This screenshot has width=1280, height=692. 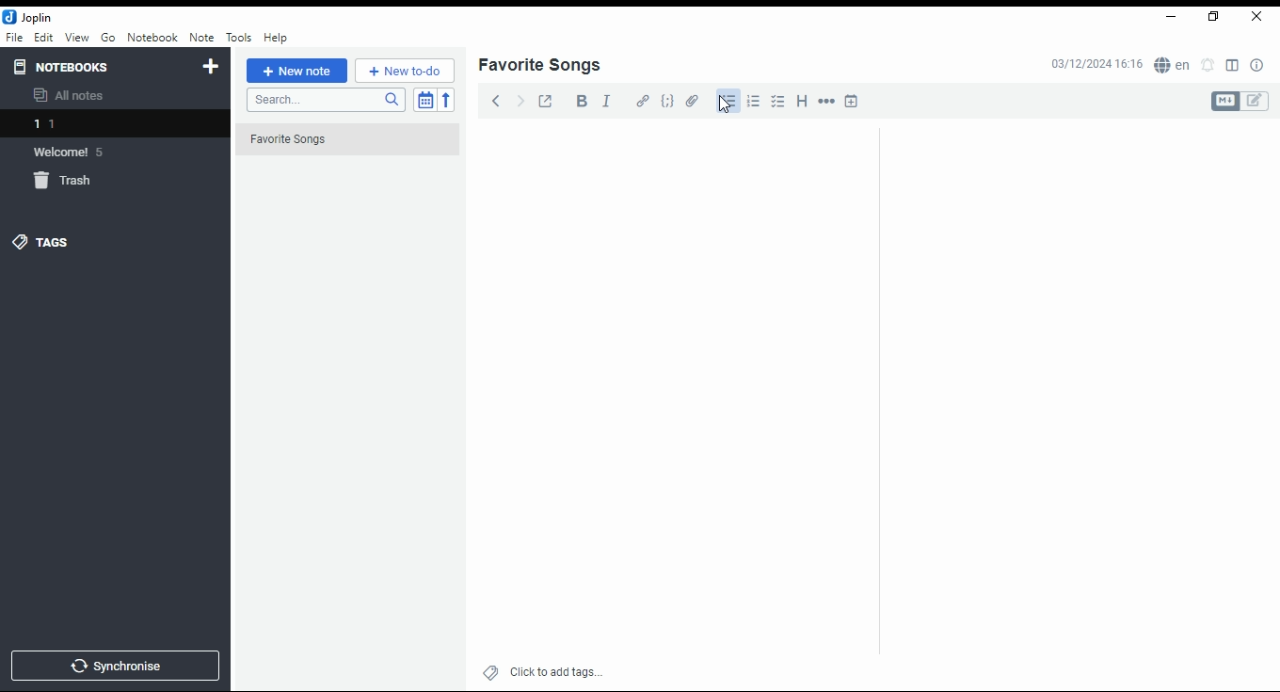 What do you see at coordinates (74, 184) in the screenshot?
I see `trash` at bounding box center [74, 184].